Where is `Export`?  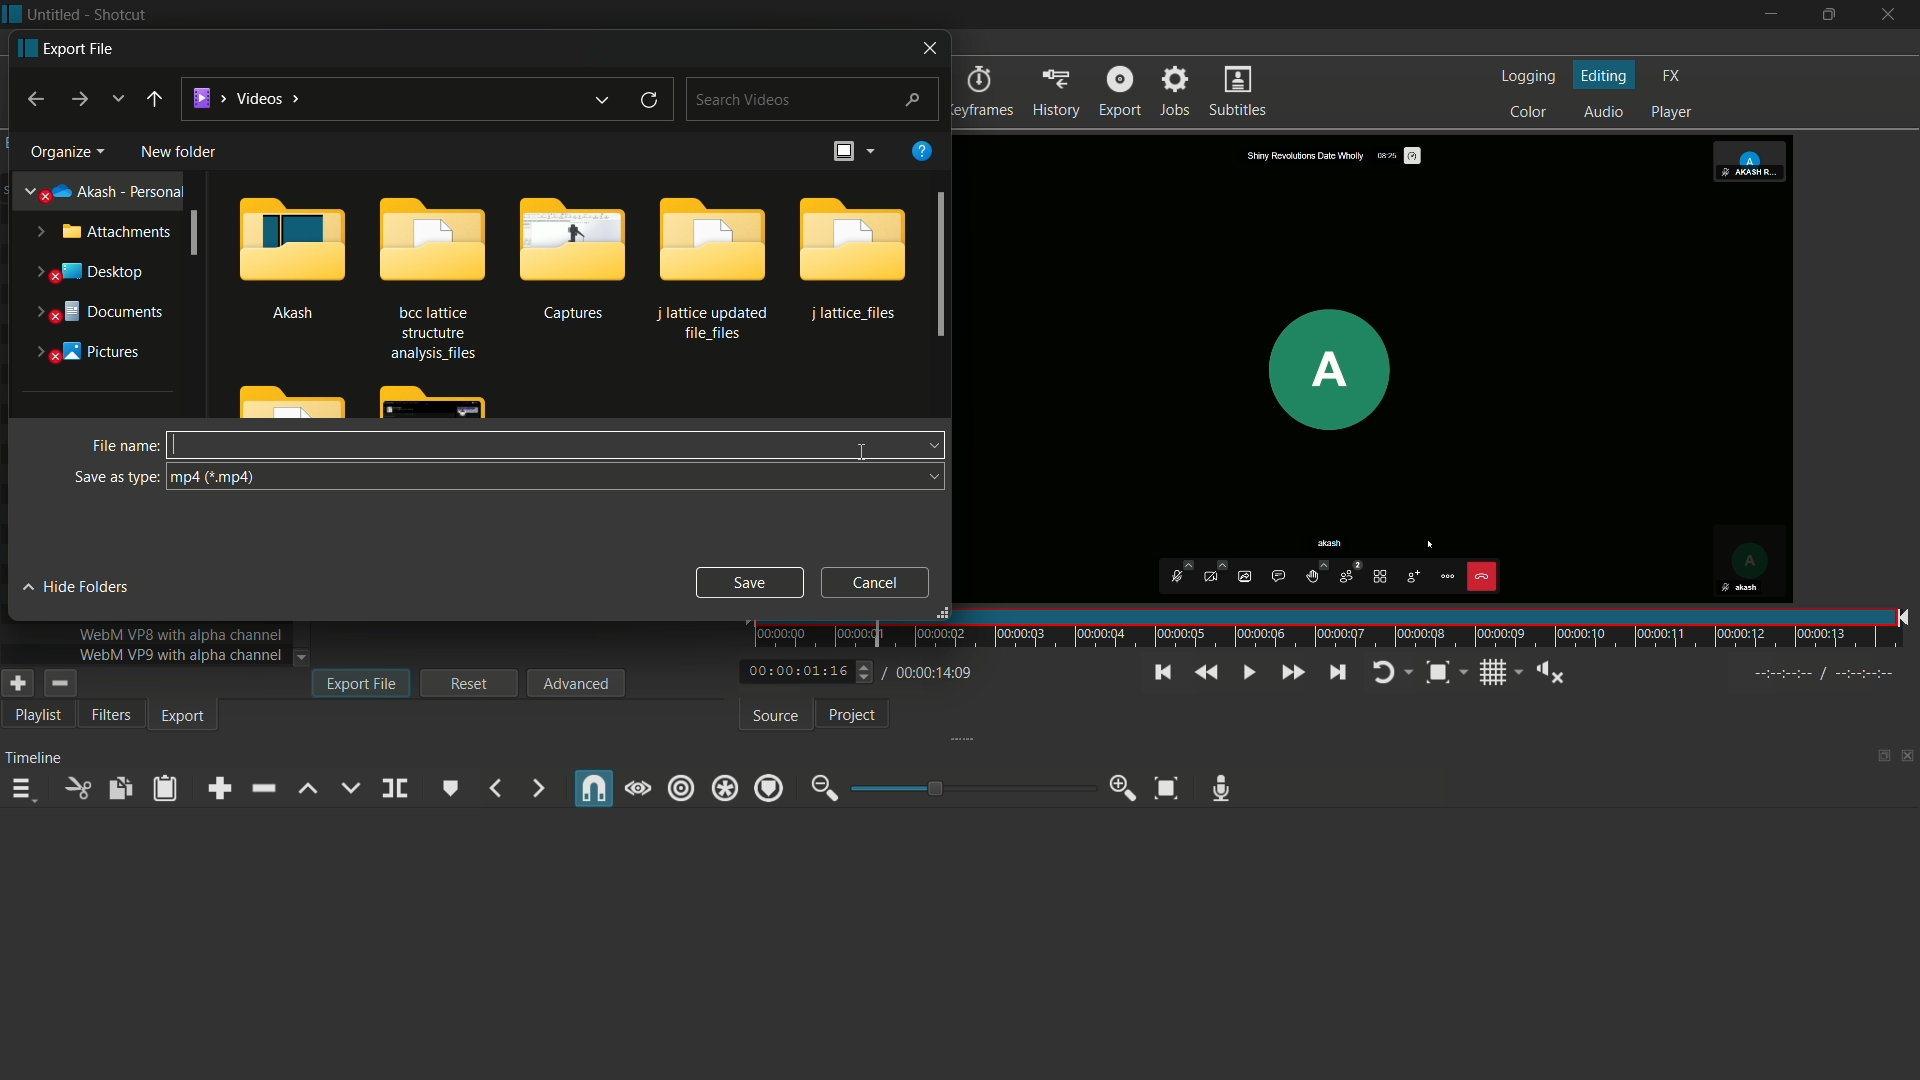 Export is located at coordinates (186, 716).